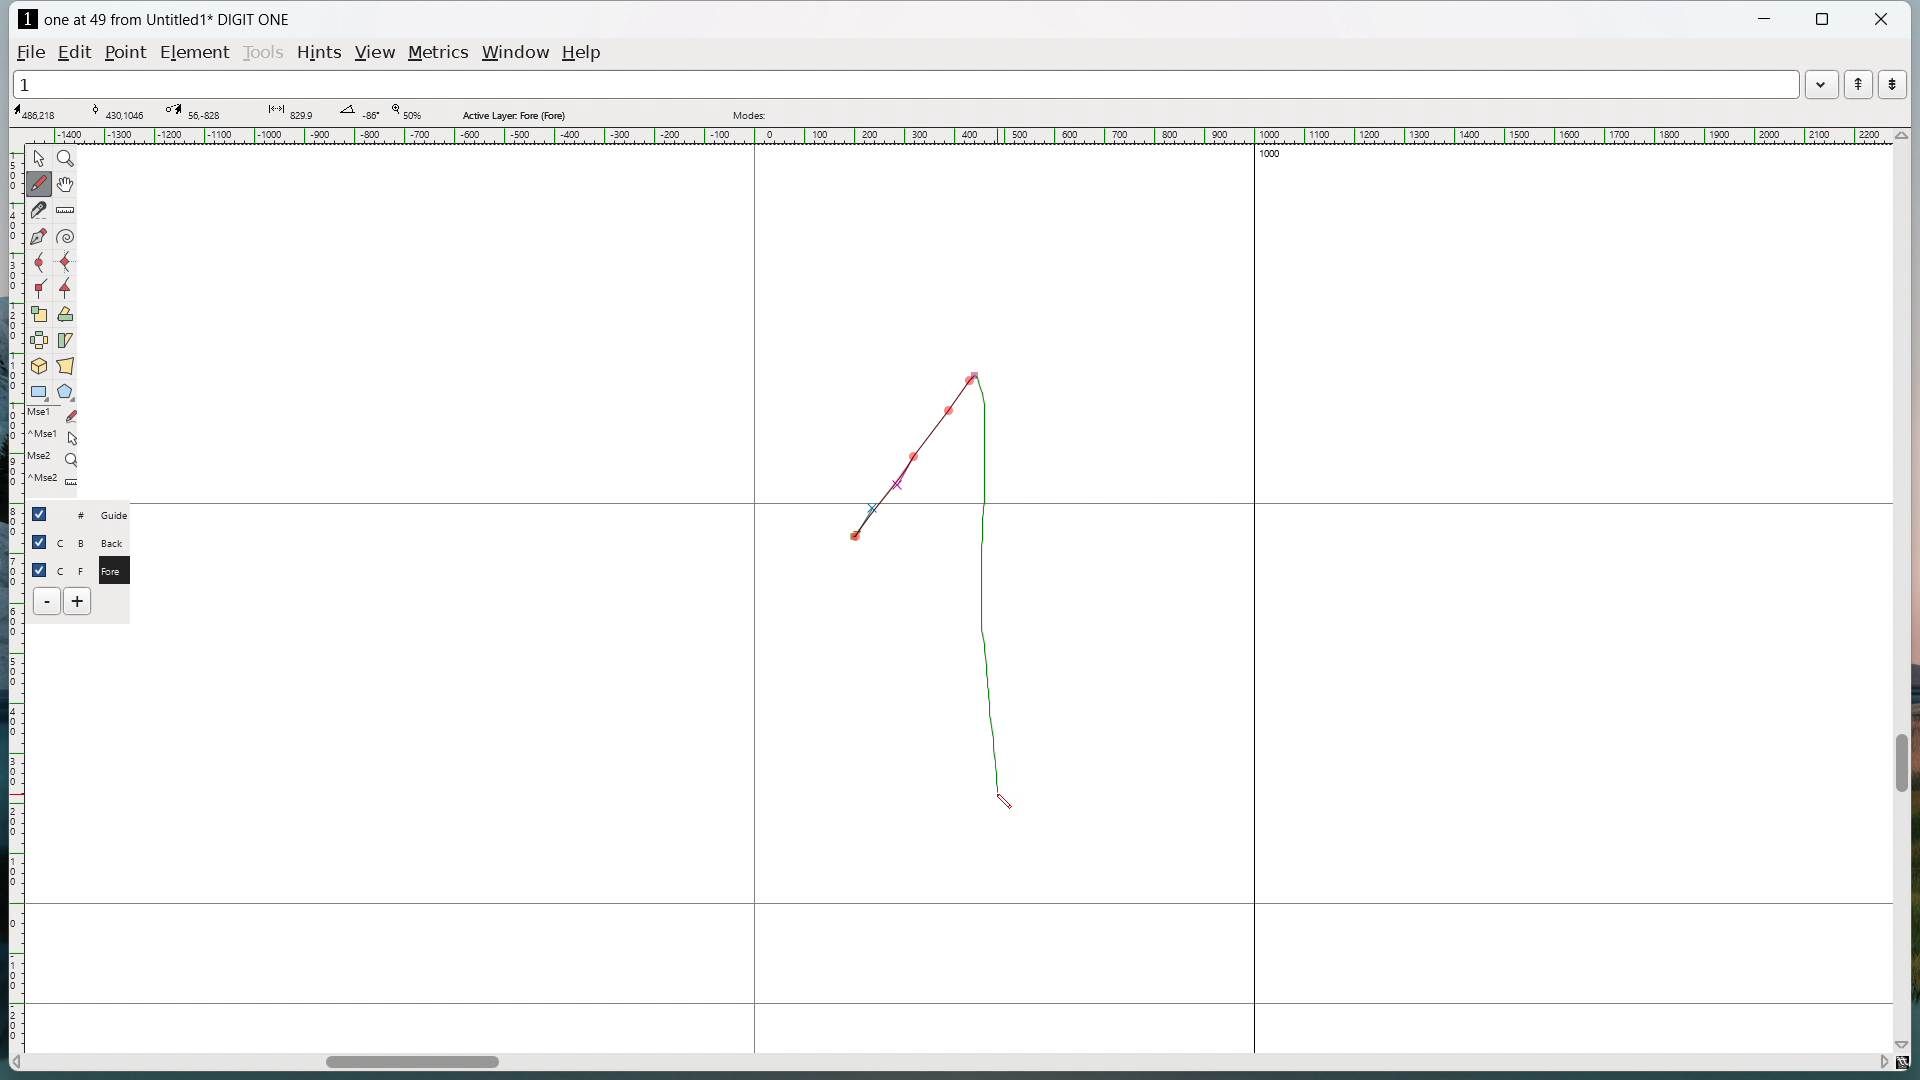  I want to click on tools, so click(263, 54).